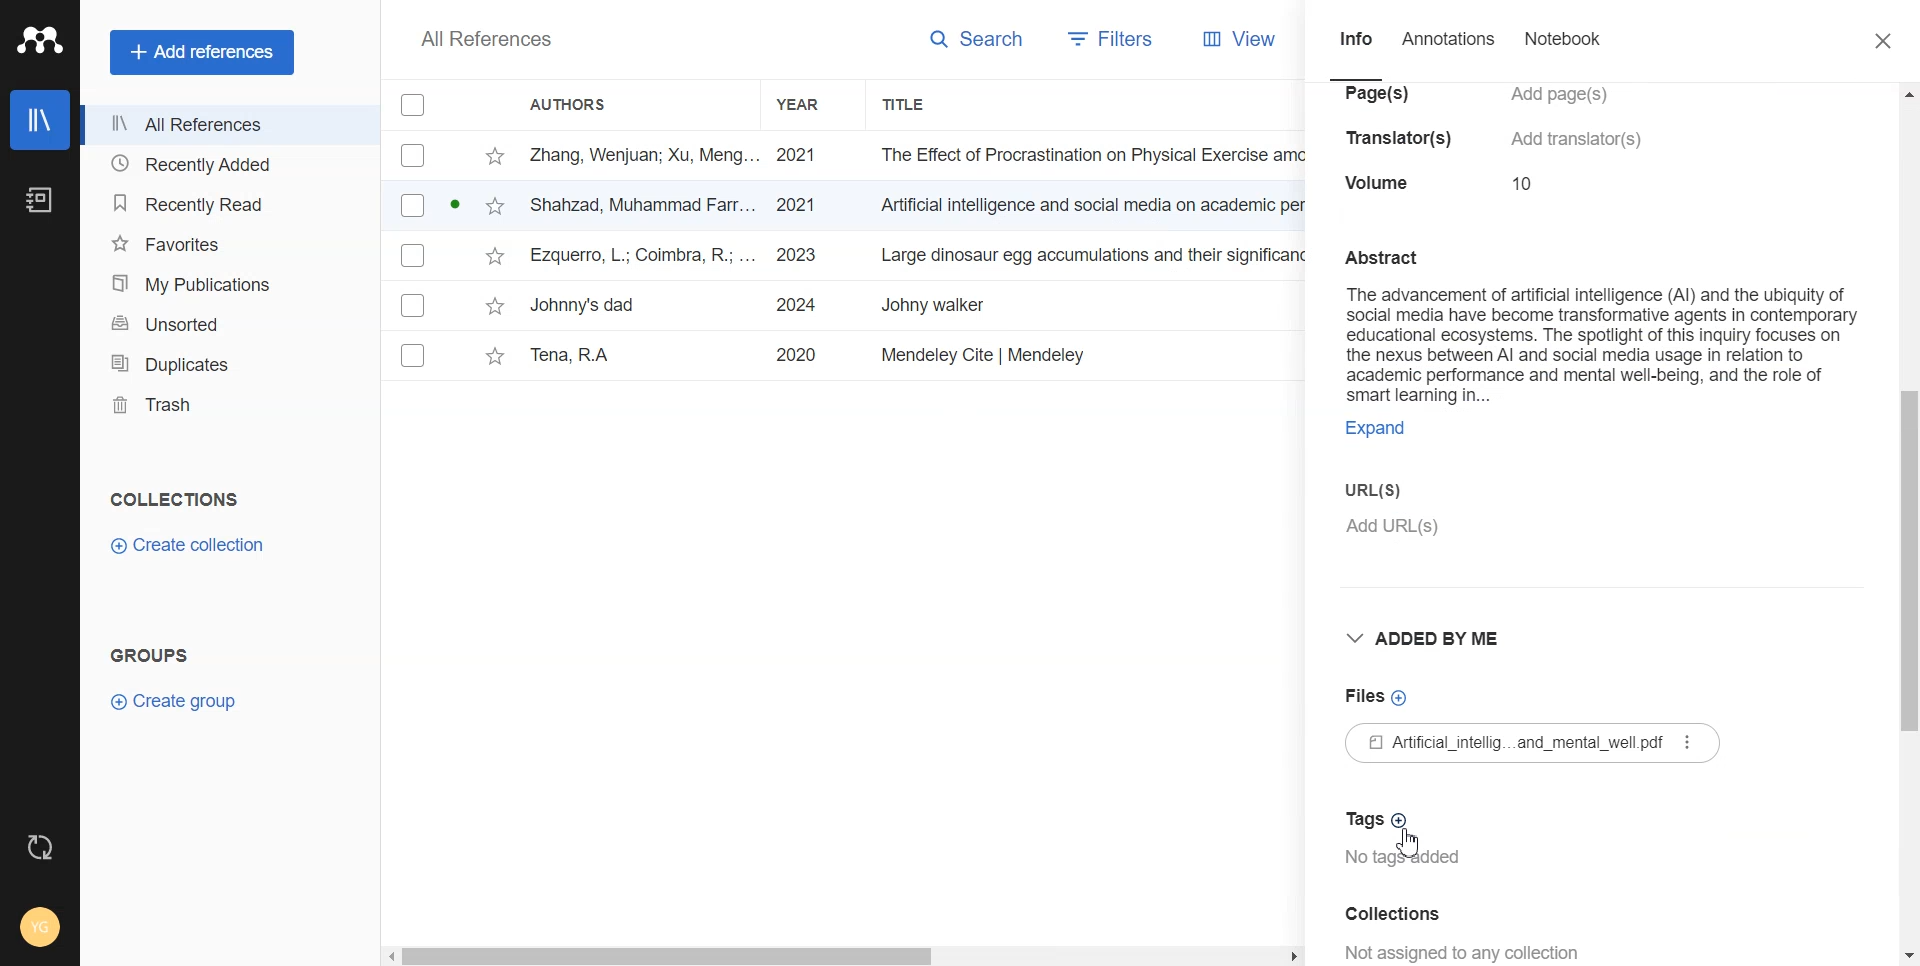  Describe the element at coordinates (1380, 817) in the screenshot. I see `Tags` at that location.